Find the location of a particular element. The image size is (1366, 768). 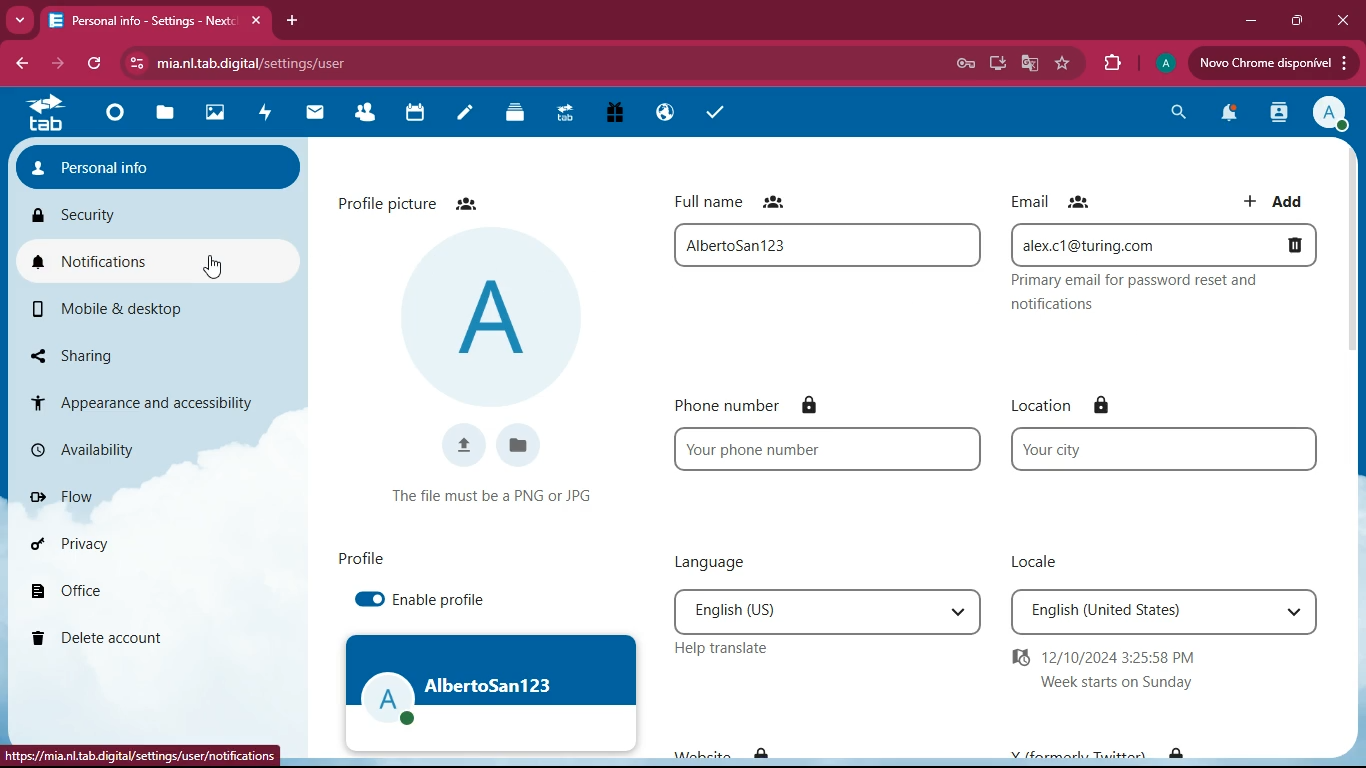

profile picture is located at coordinates (493, 315).